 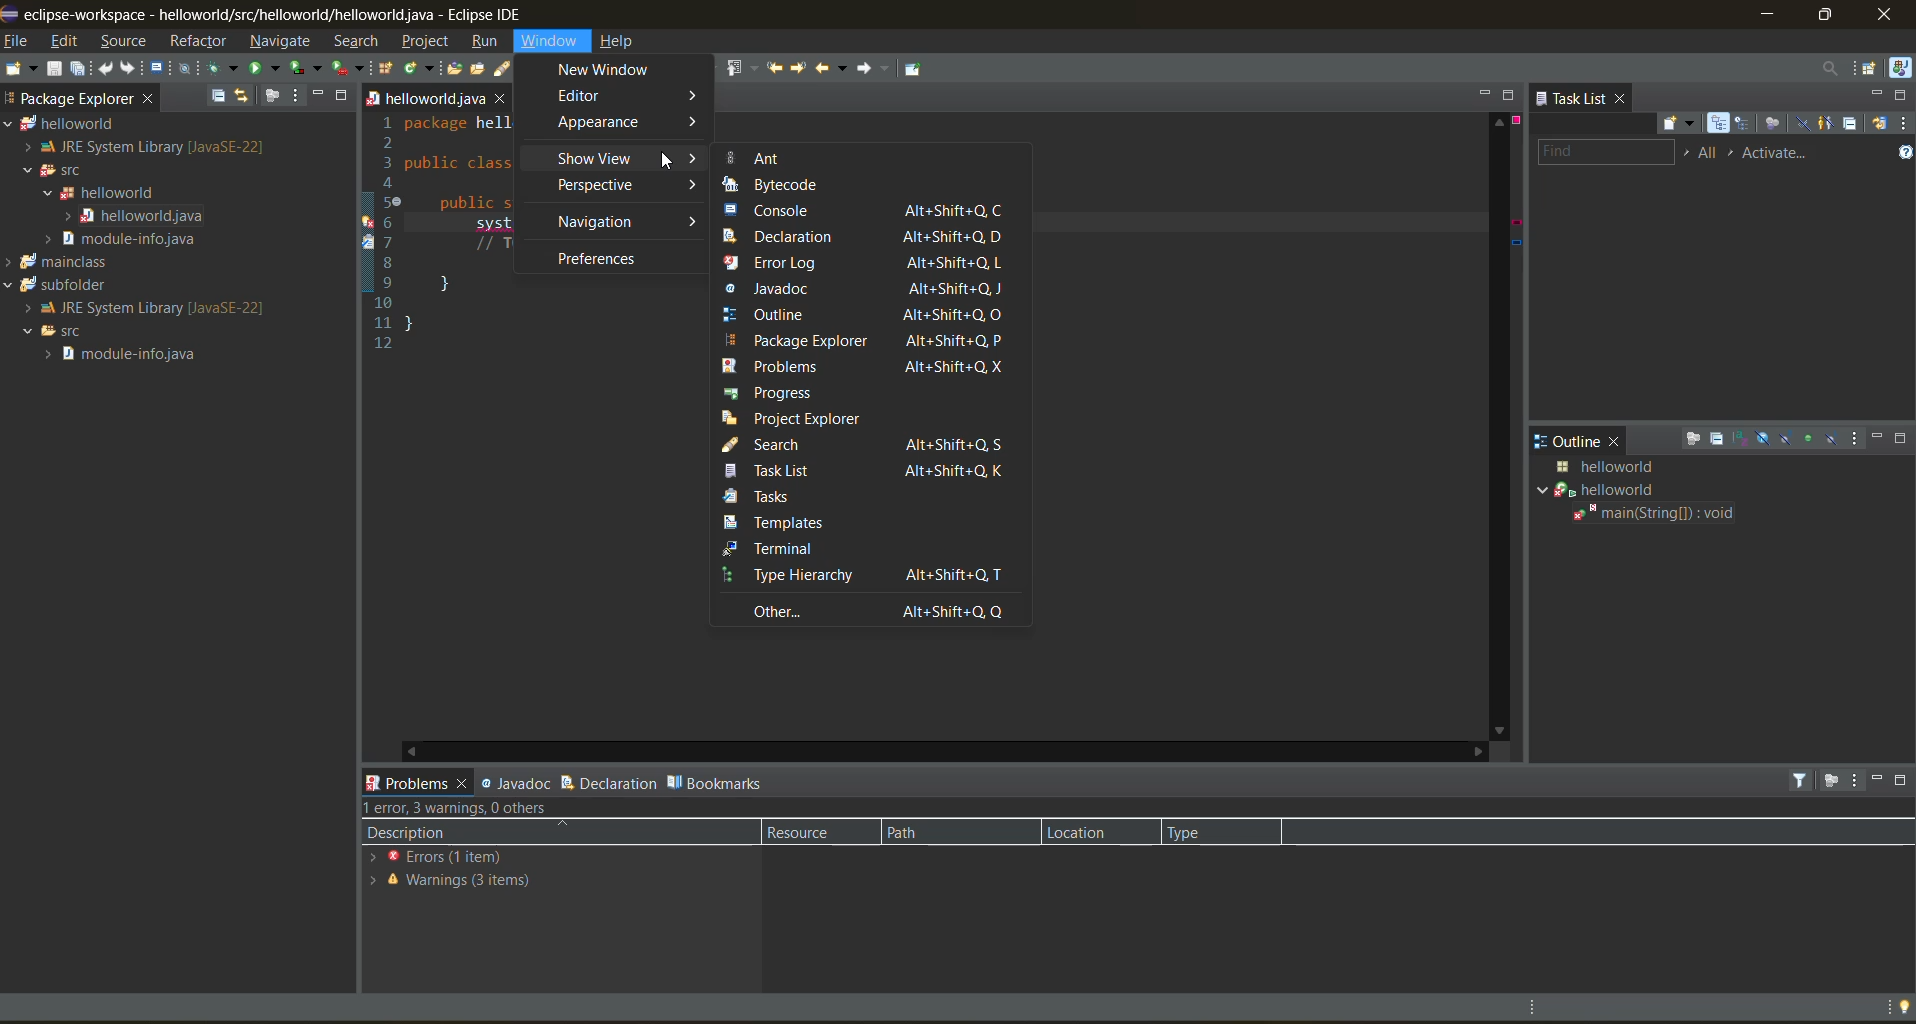 I want to click on previous edit location, so click(x=776, y=67).